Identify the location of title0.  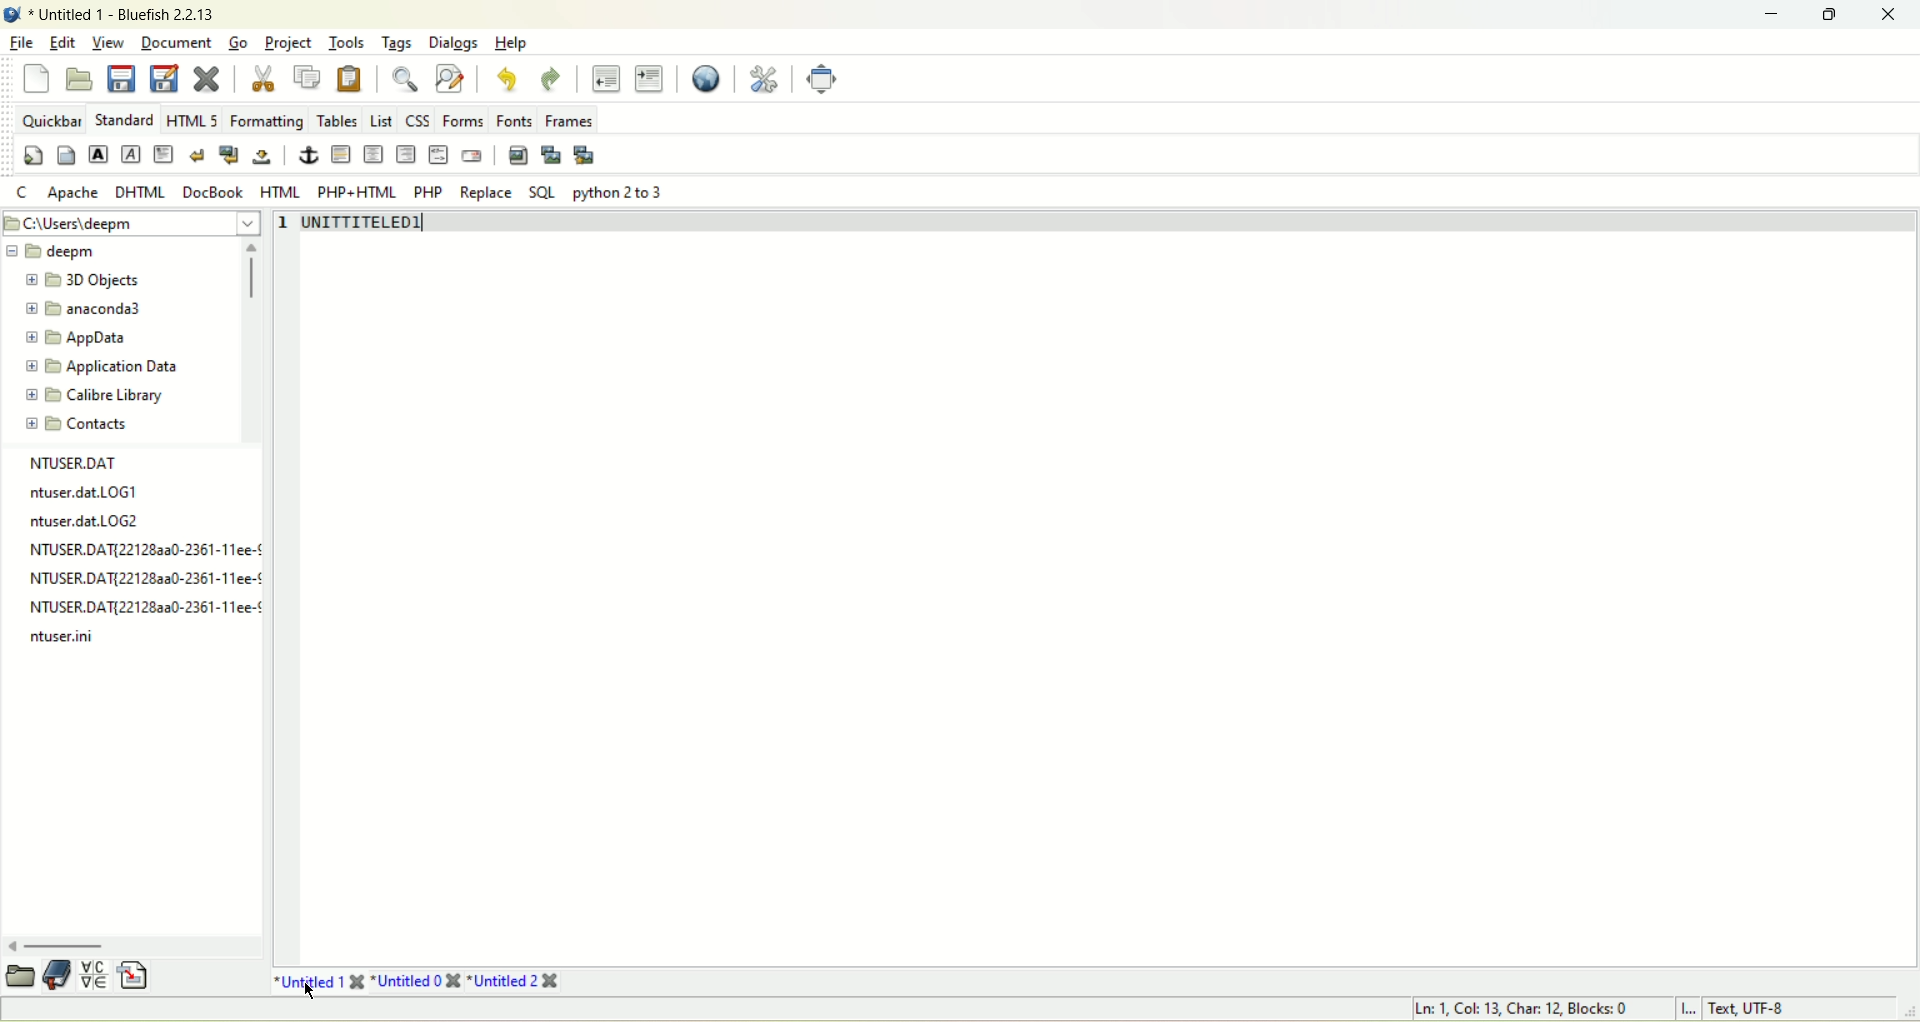
(423, 981).